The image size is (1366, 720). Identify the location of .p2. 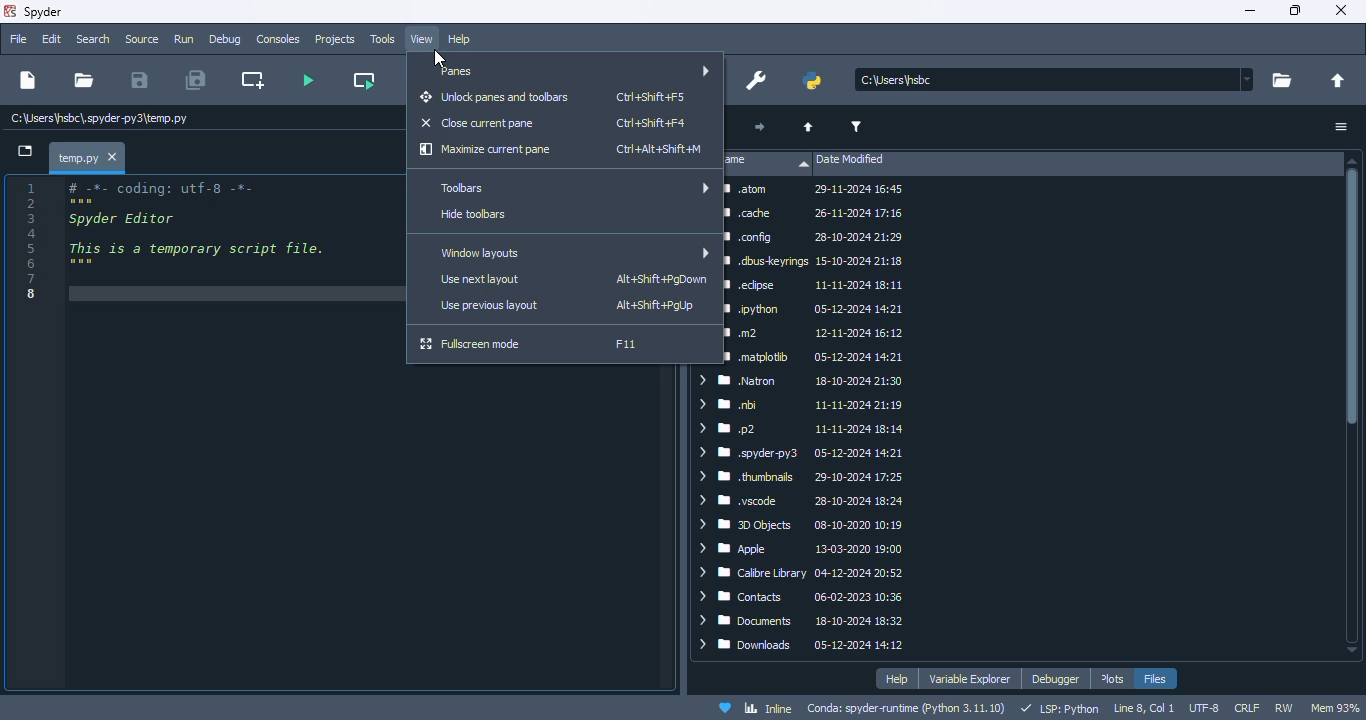
(802, 428).